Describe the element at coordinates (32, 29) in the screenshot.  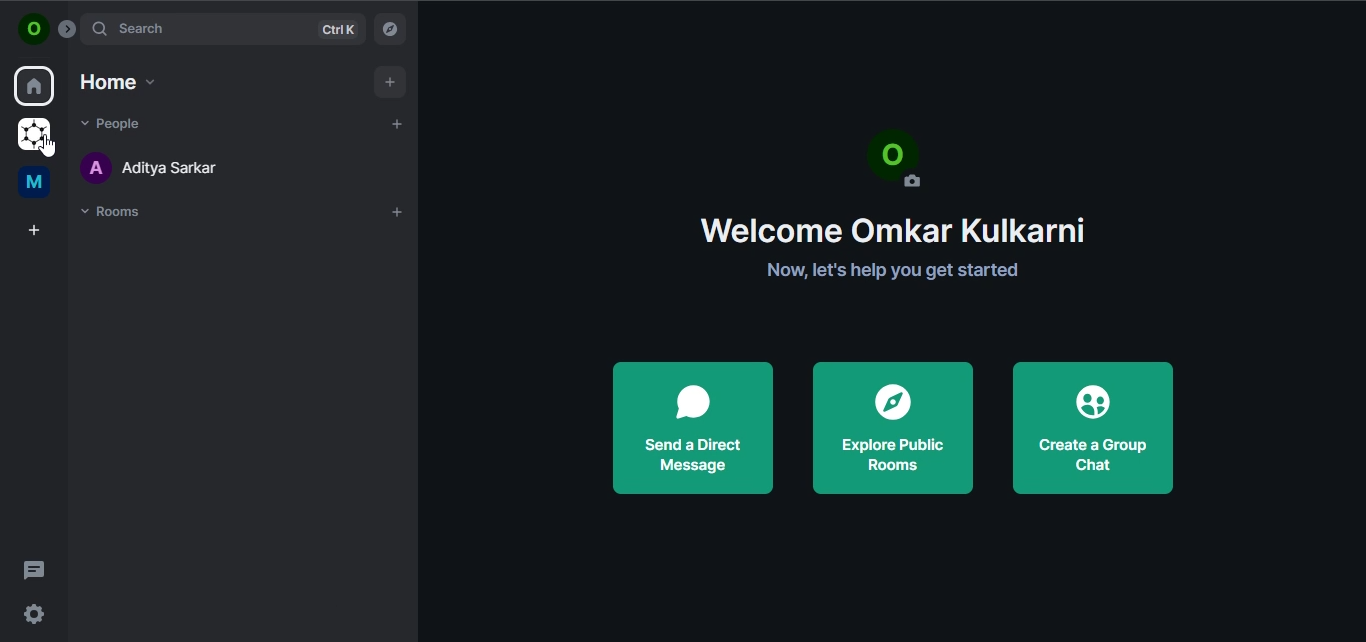
I see `view profile` at that location.